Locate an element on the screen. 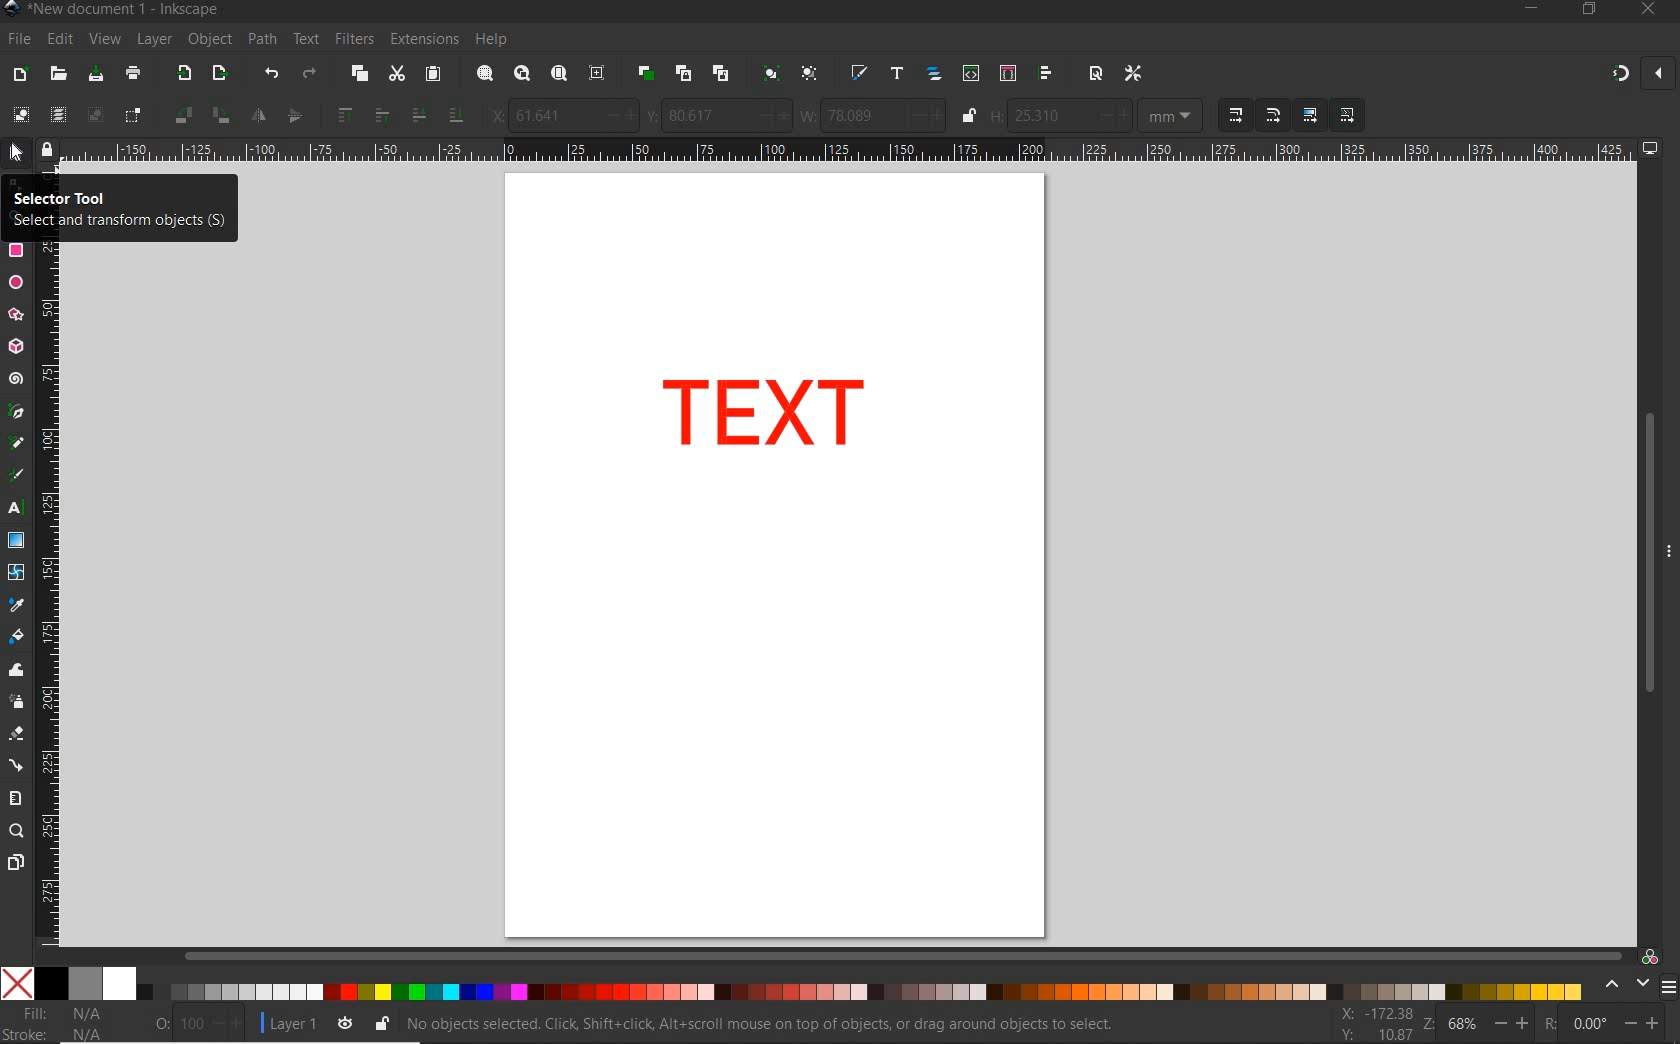 Image resolution: width=1680 pixels, height=1044 pixels. hide is located at coordinates (1670, 550).